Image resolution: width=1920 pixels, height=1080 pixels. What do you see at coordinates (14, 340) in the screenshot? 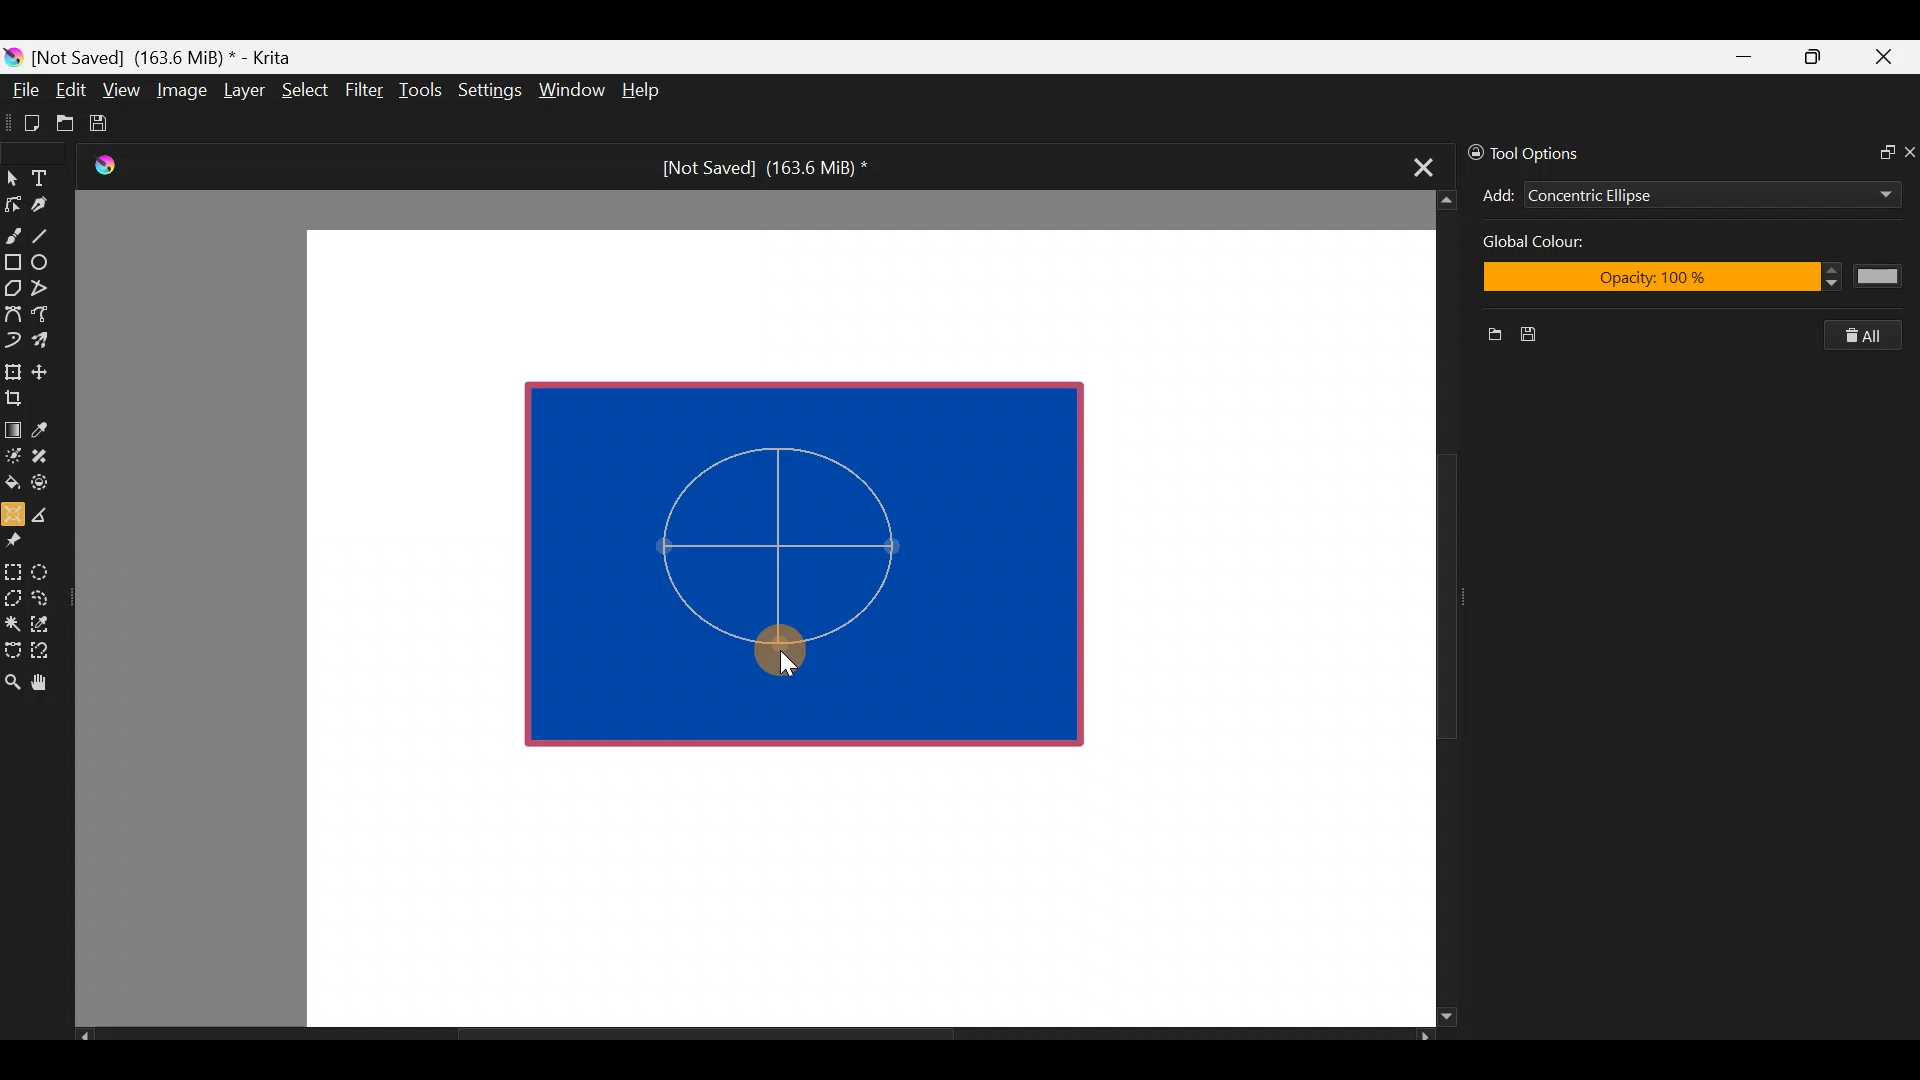
I see `Dynamic brush tool` at bounding box center [14, 340].